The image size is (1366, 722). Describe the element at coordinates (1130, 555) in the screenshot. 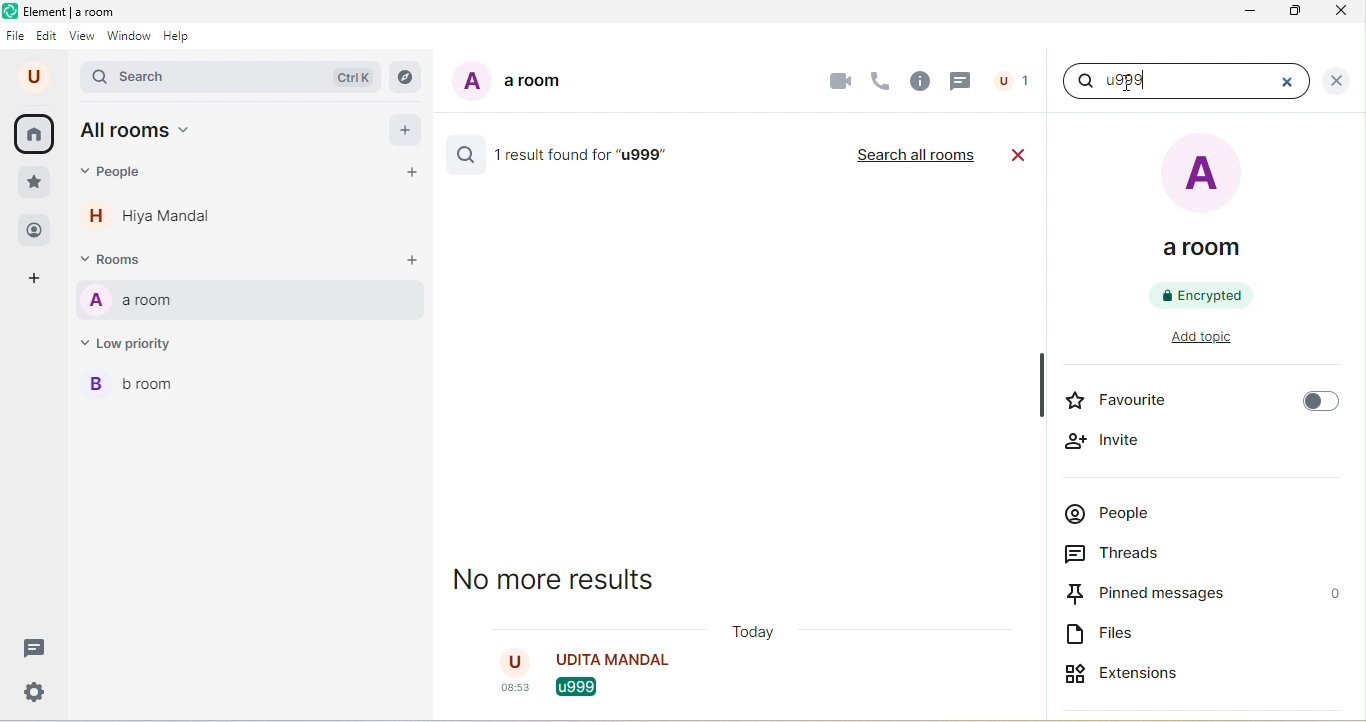

I see `threads` at that location.